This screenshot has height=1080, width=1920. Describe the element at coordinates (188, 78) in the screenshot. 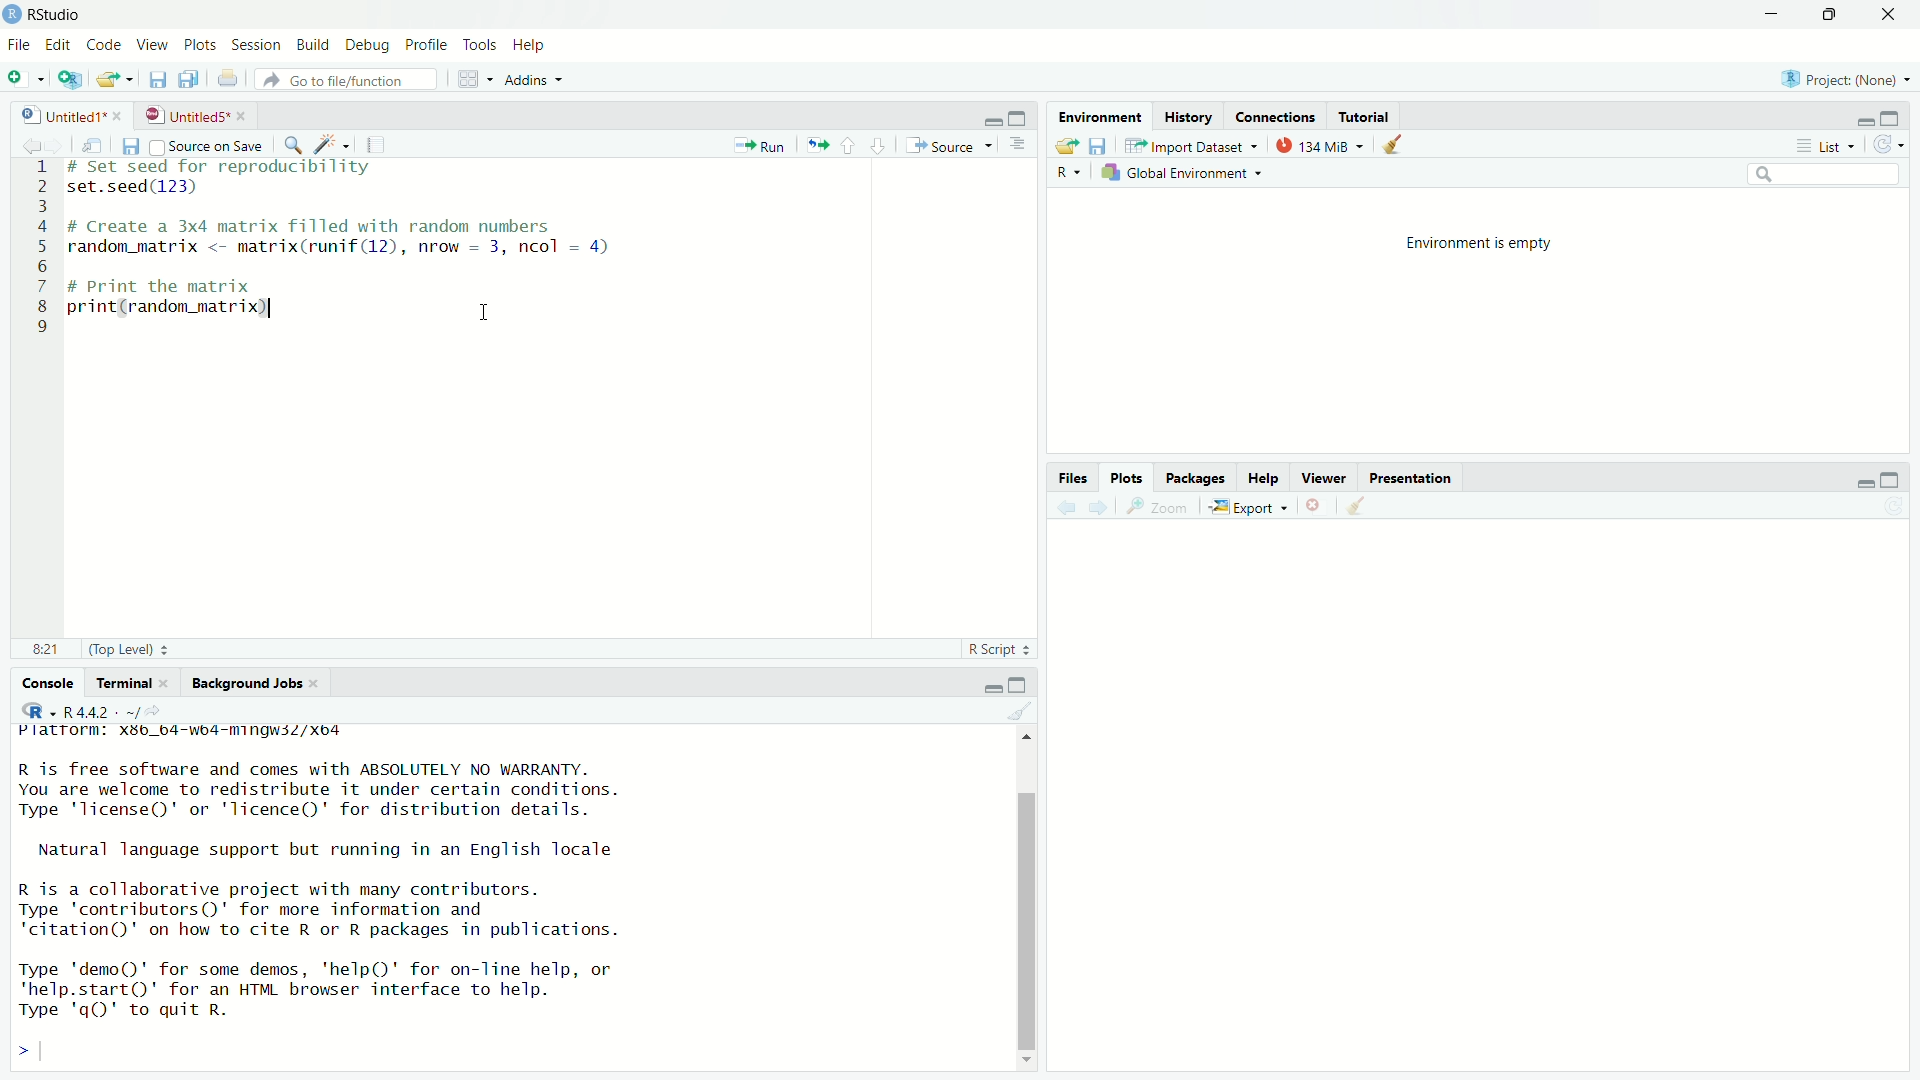

I see `copy` at that location.